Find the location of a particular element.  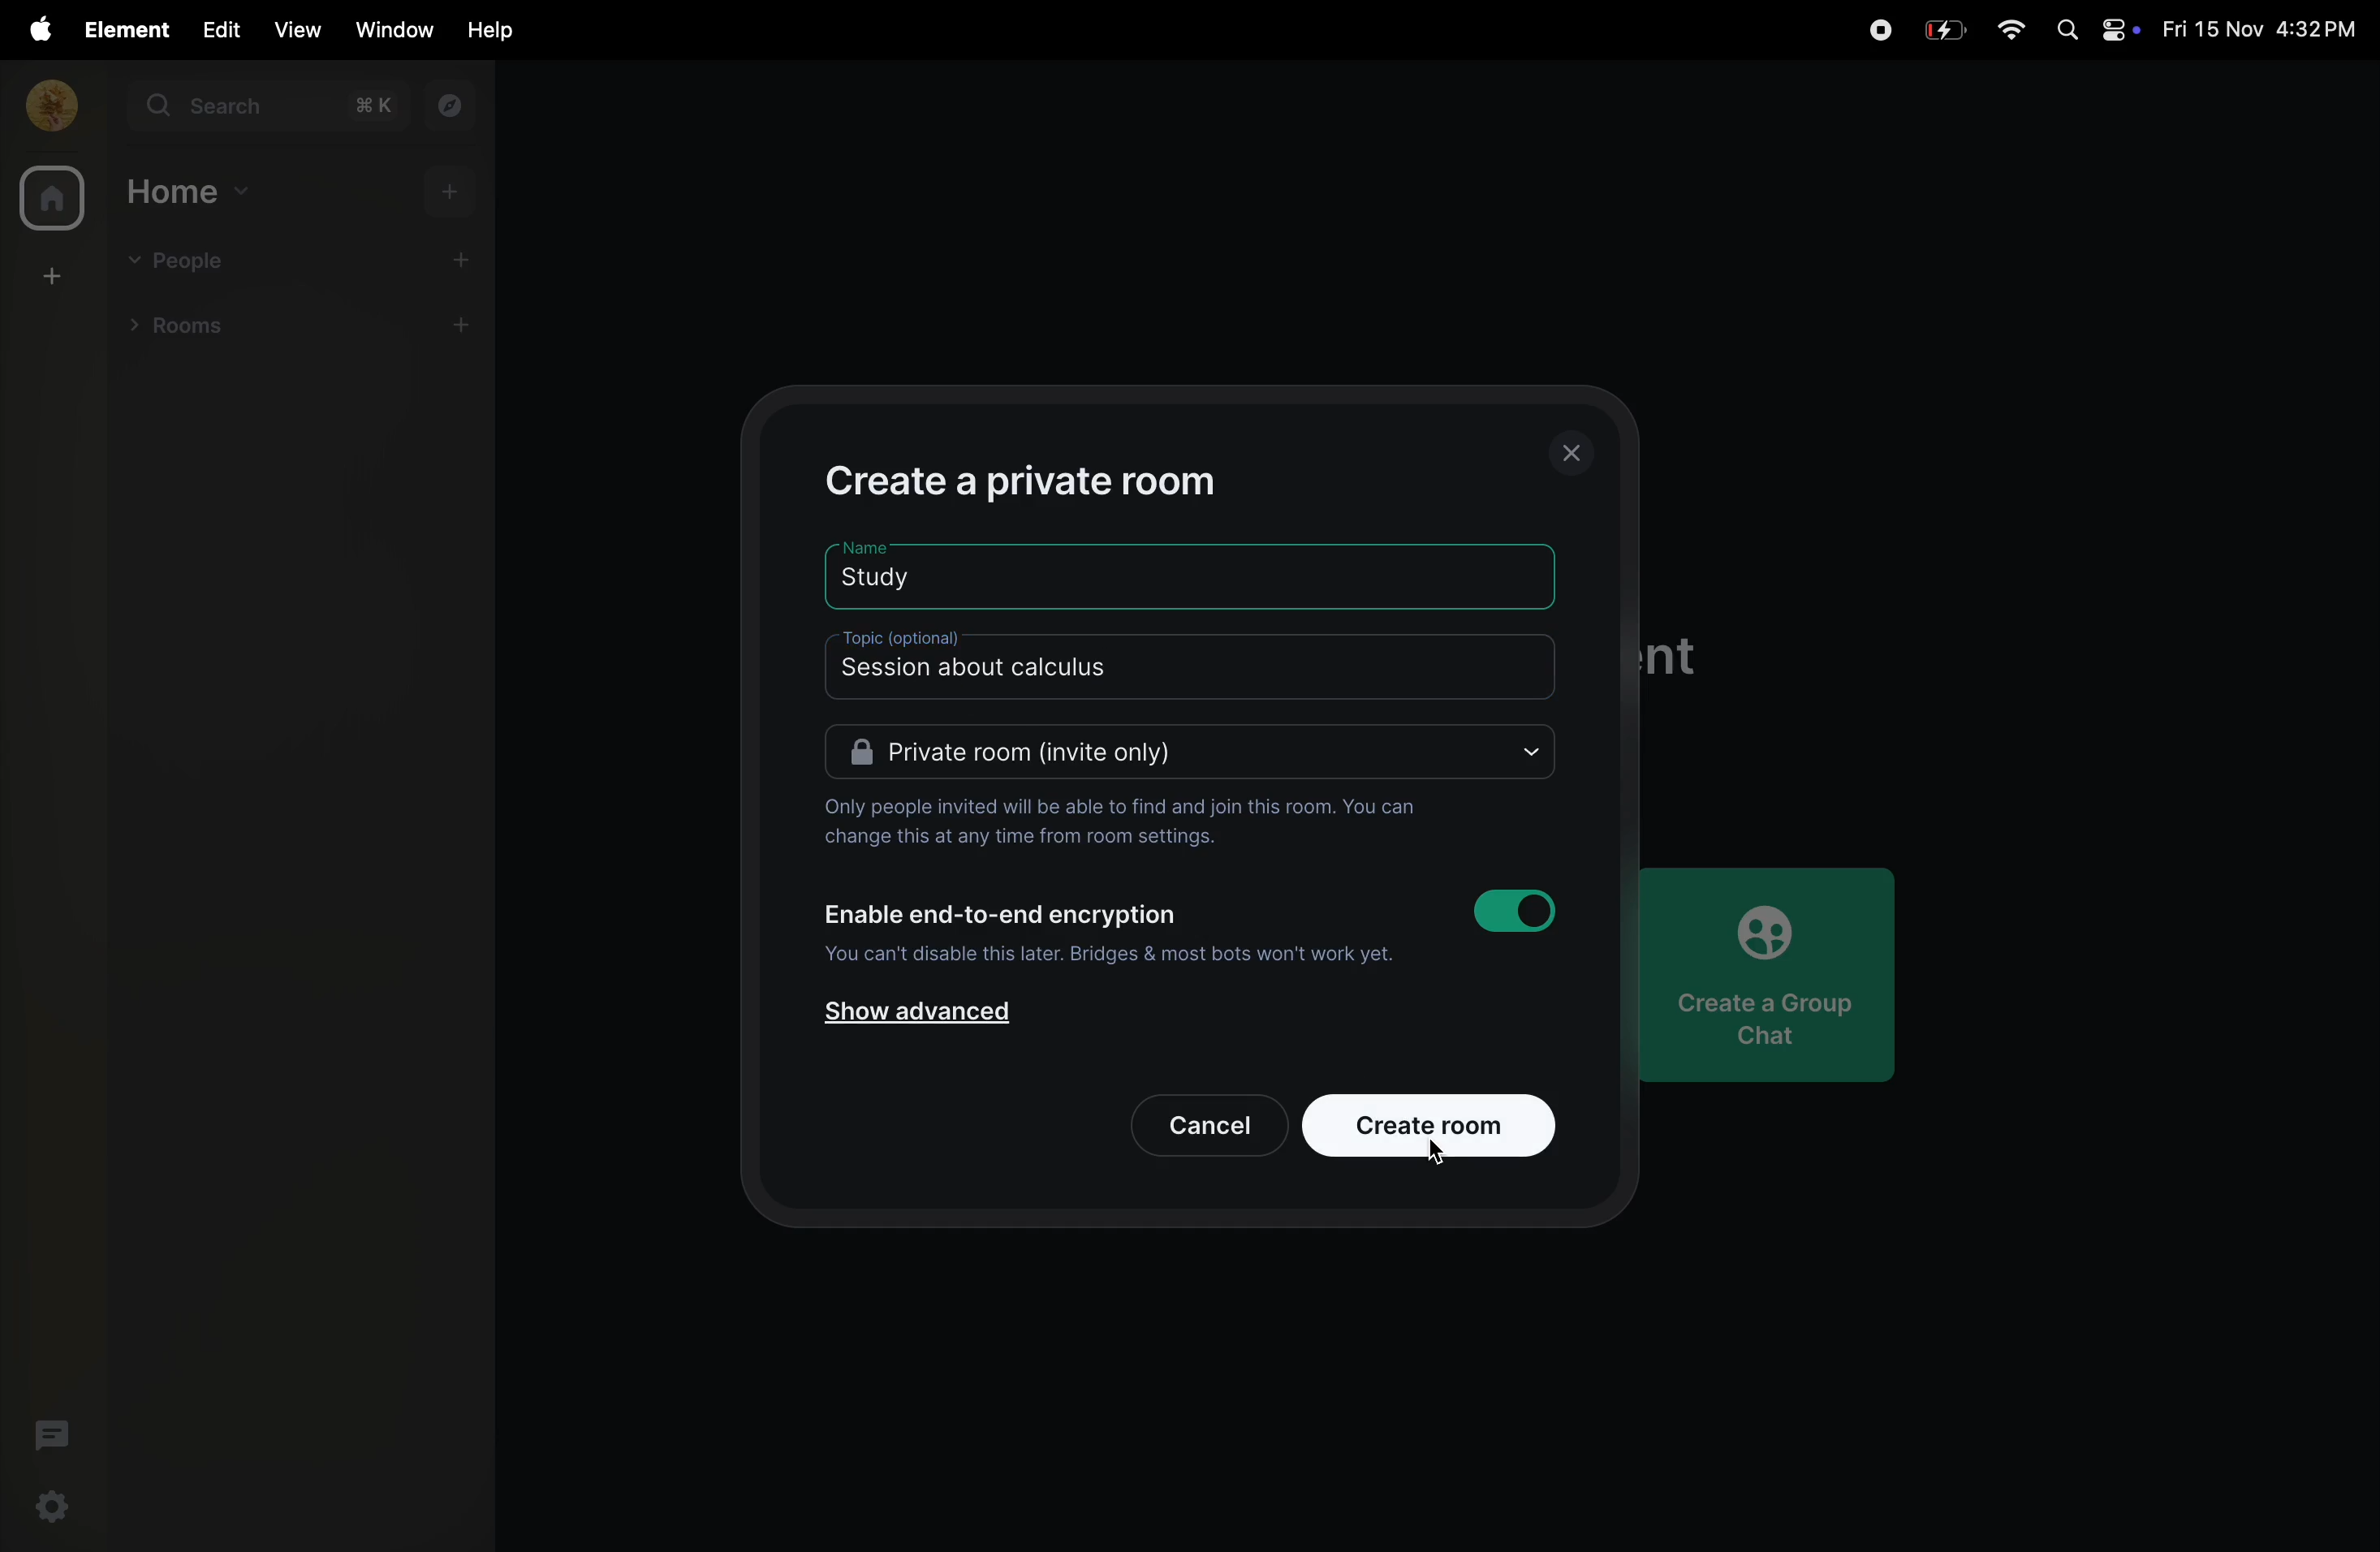

closing is located at coordinates (1577, 451).